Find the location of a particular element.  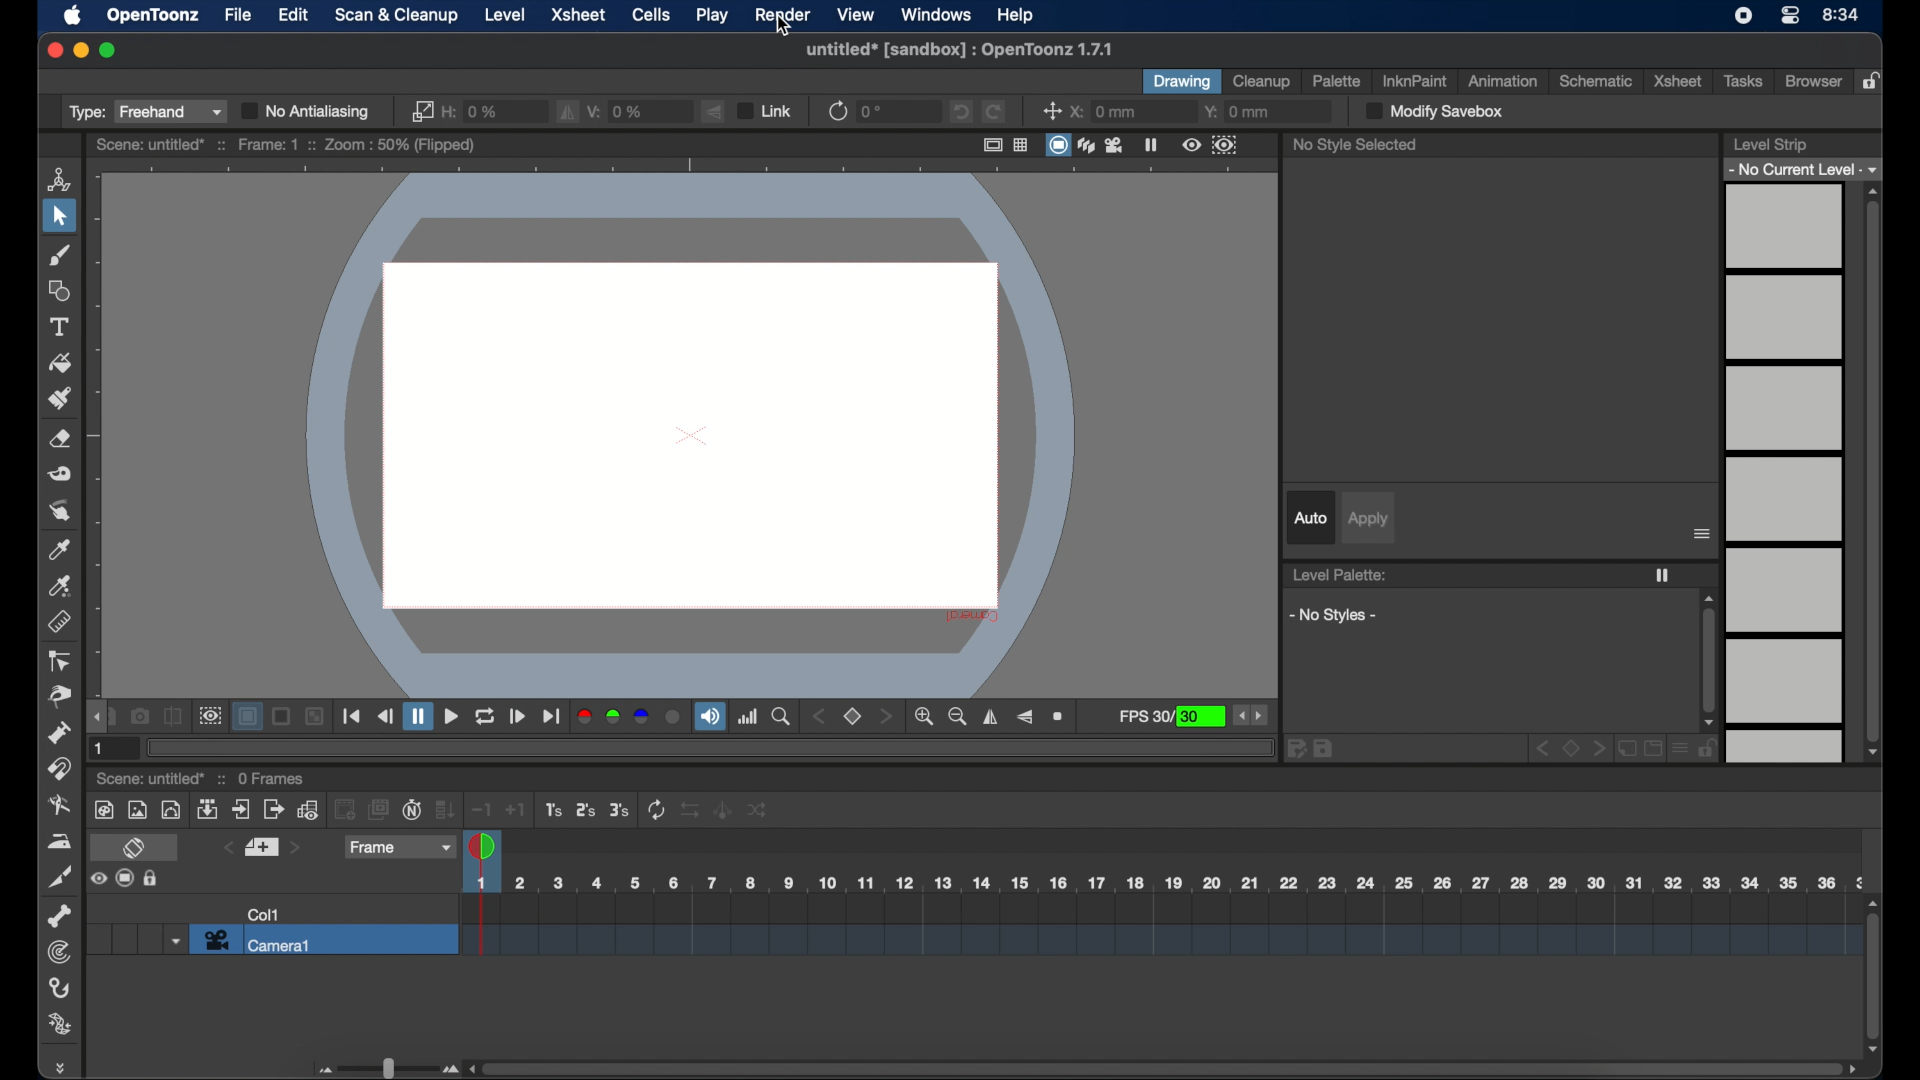

drag handle is located at coordinates (64, 1067).